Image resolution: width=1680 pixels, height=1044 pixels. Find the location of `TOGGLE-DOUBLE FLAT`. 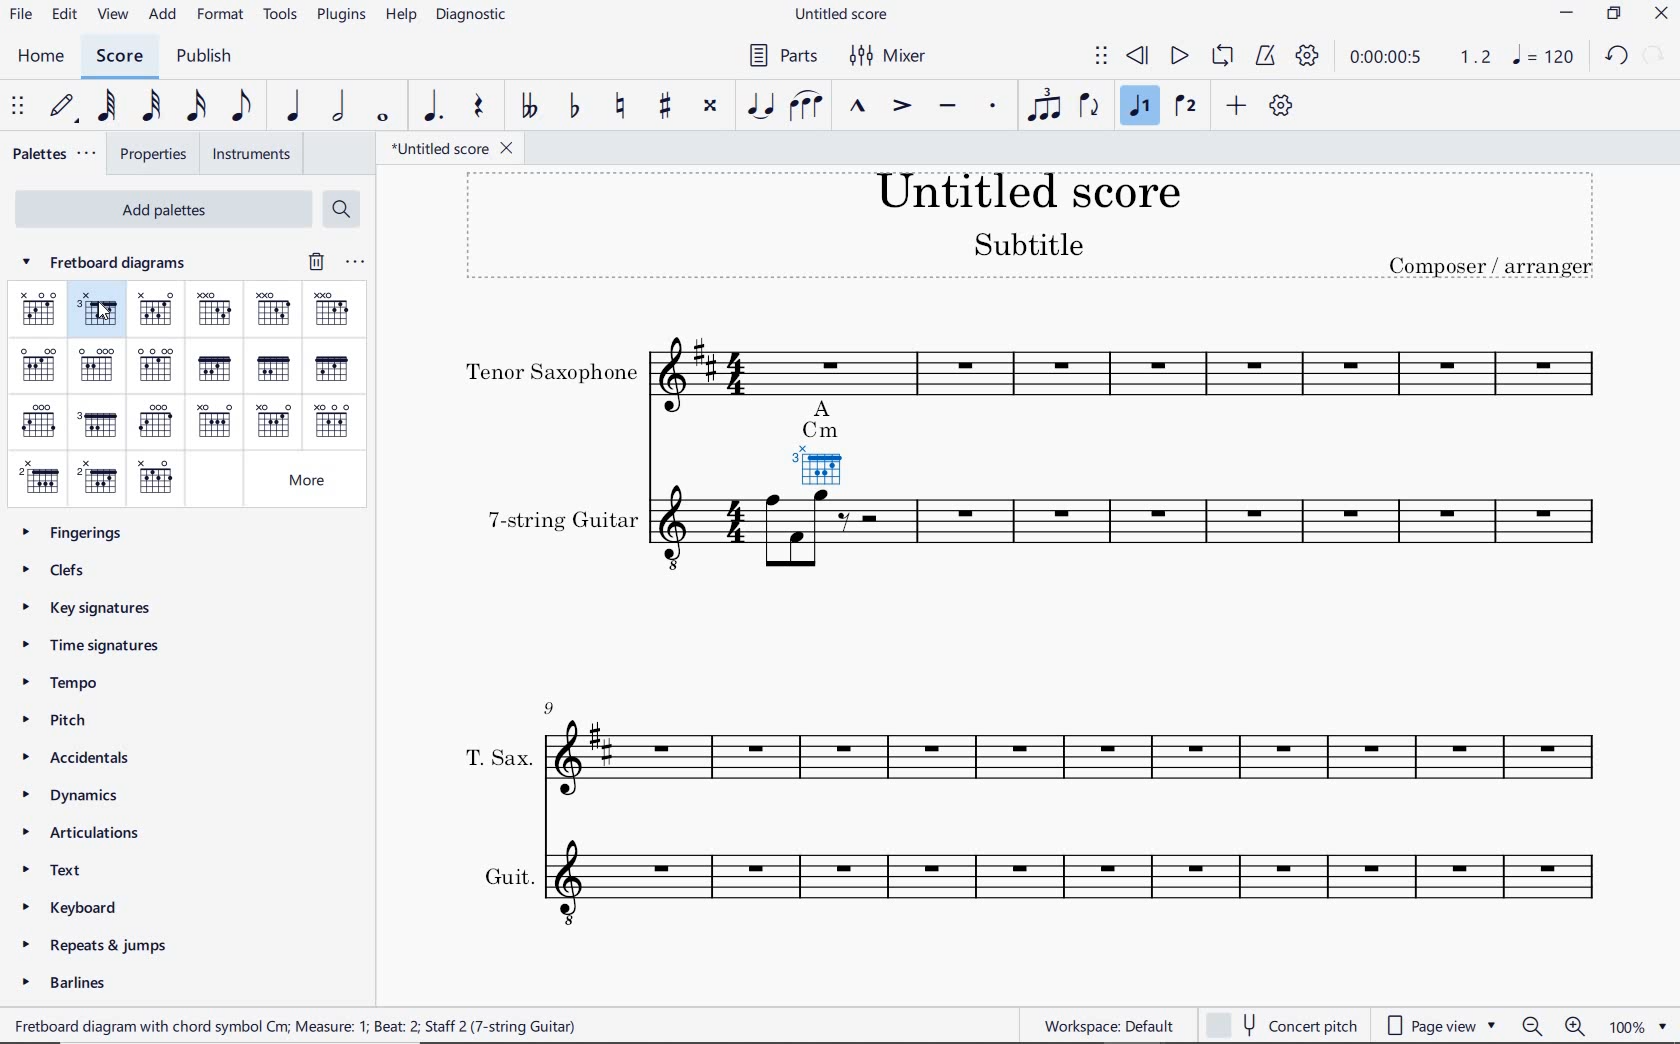

TOGGLE-DOUBLE FLAT is located at coordinates (527, 104).